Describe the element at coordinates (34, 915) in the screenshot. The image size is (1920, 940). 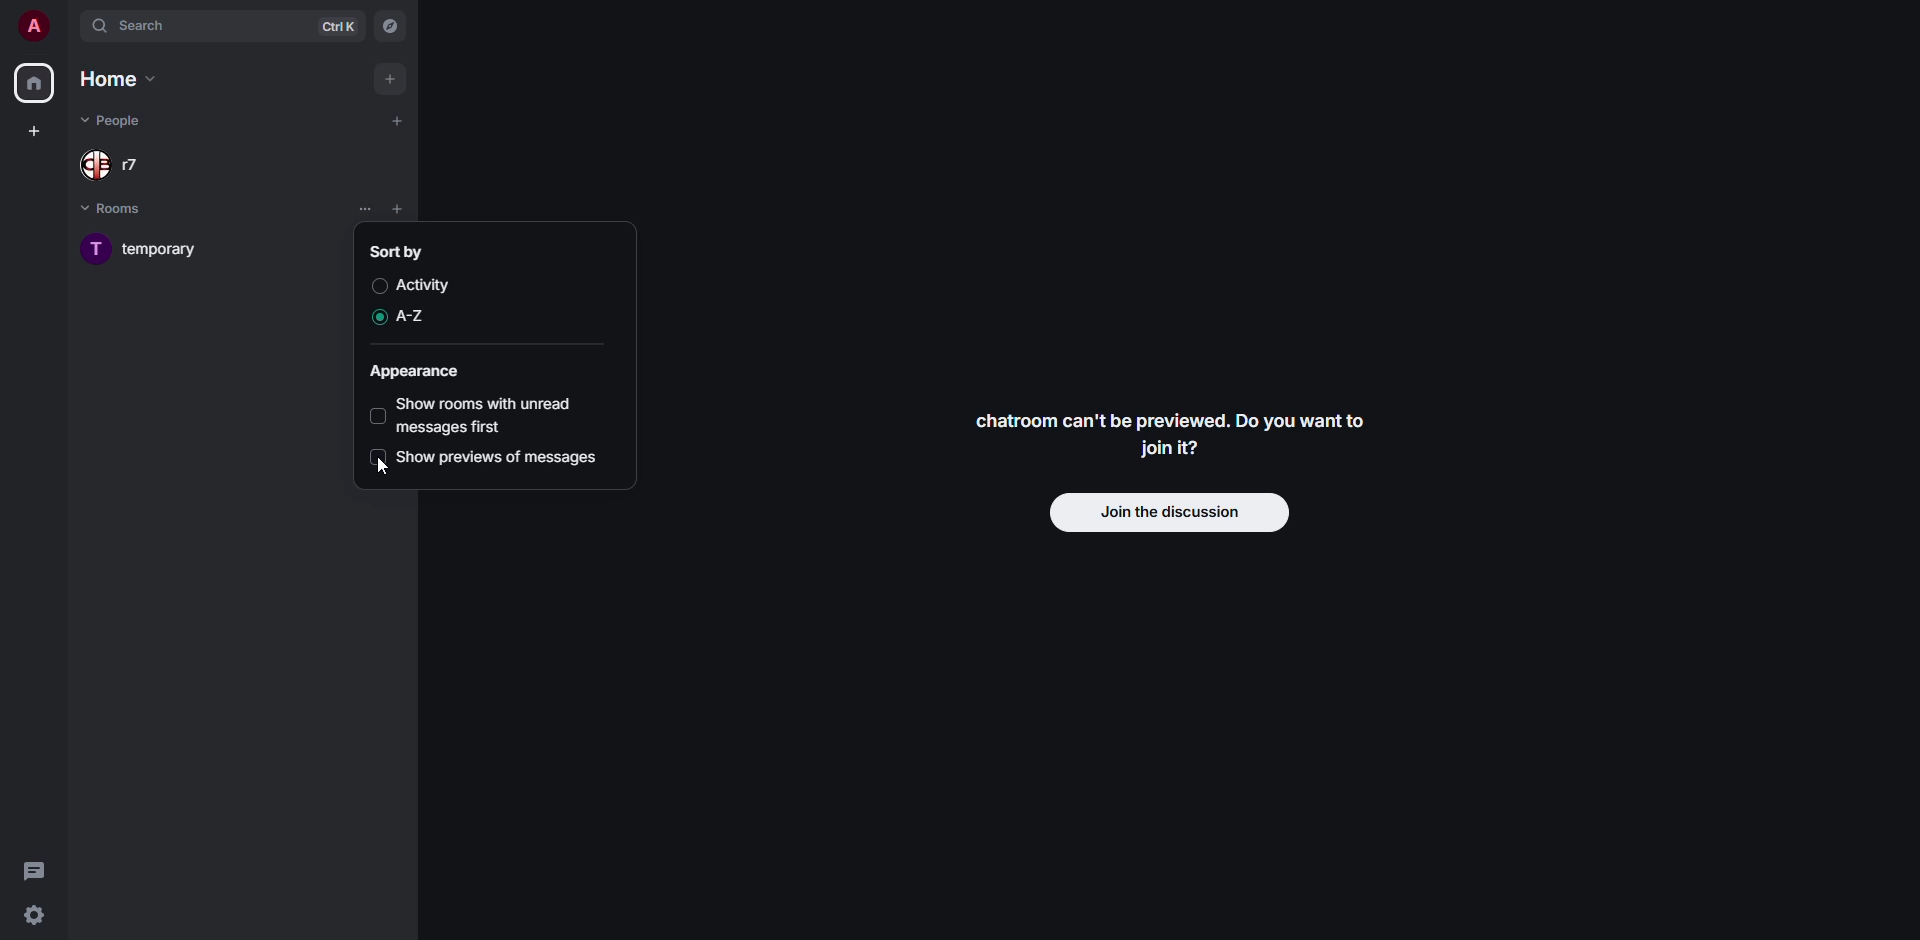
I see `quick settings` at that location.